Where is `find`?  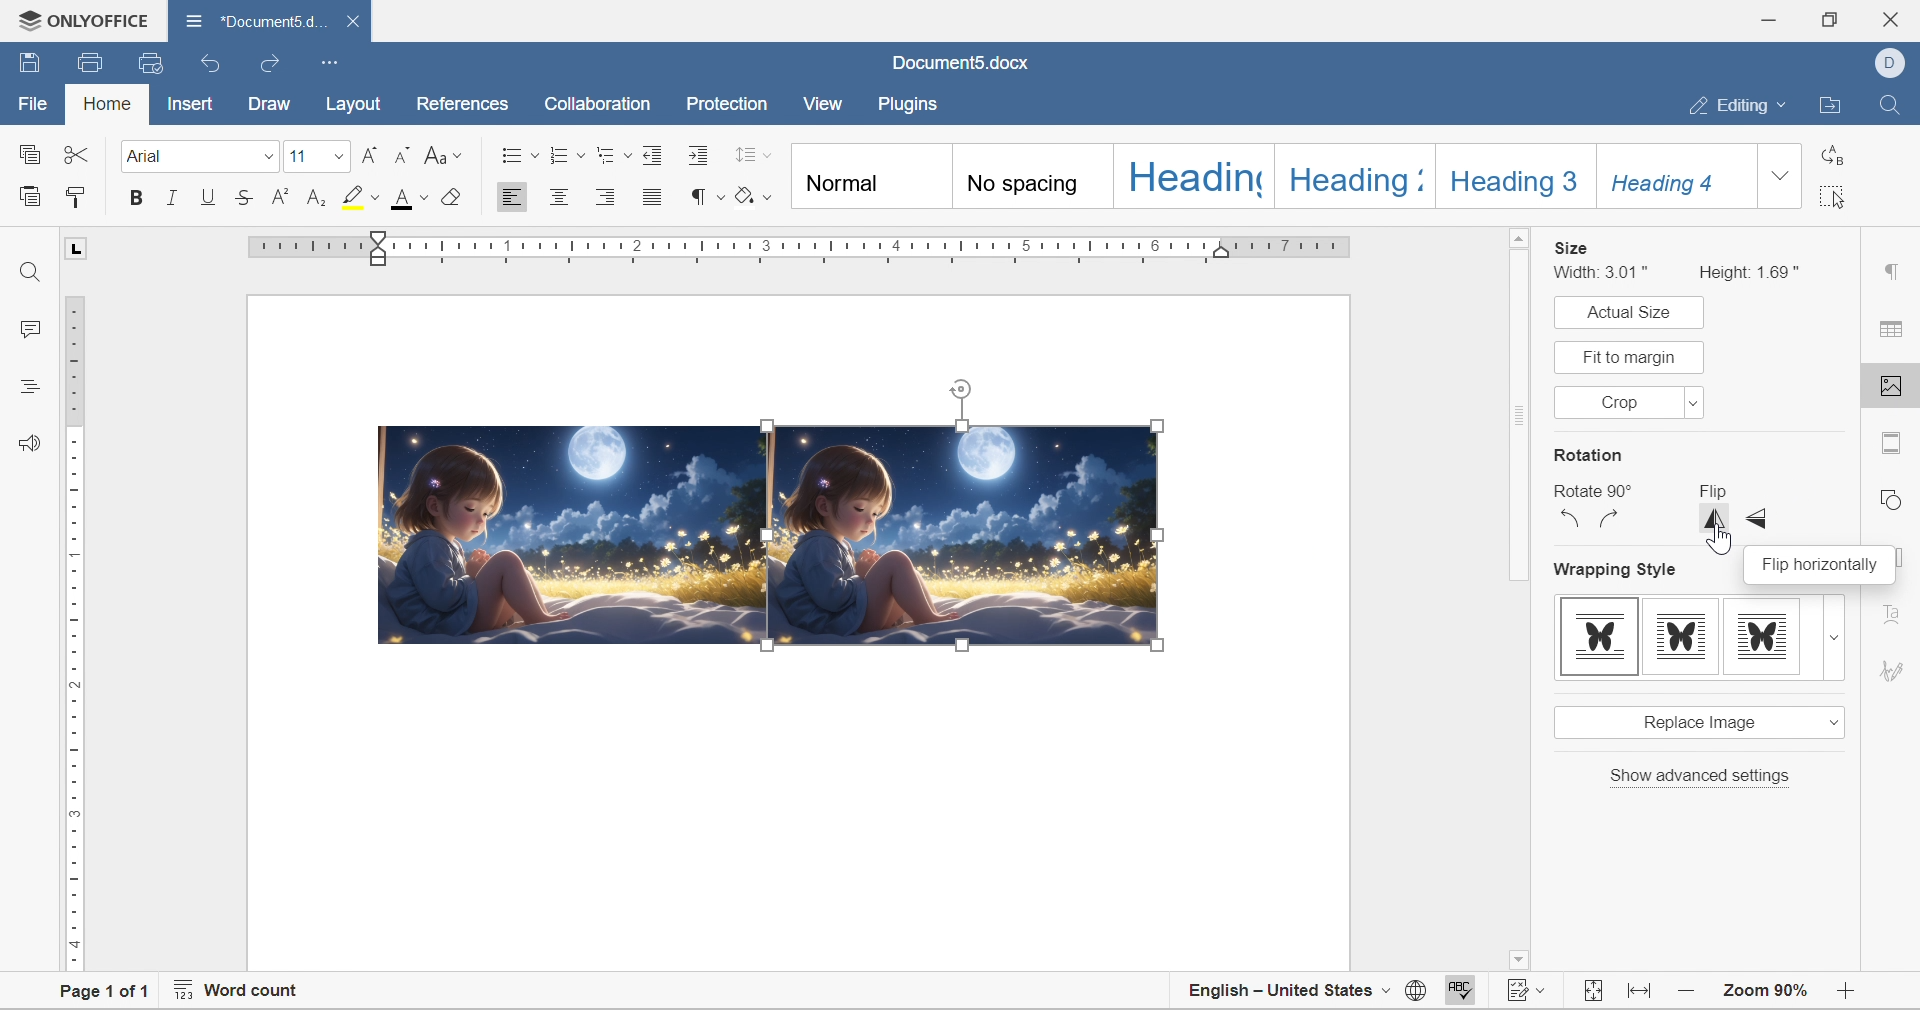
find is located at coordinates (30, 274).